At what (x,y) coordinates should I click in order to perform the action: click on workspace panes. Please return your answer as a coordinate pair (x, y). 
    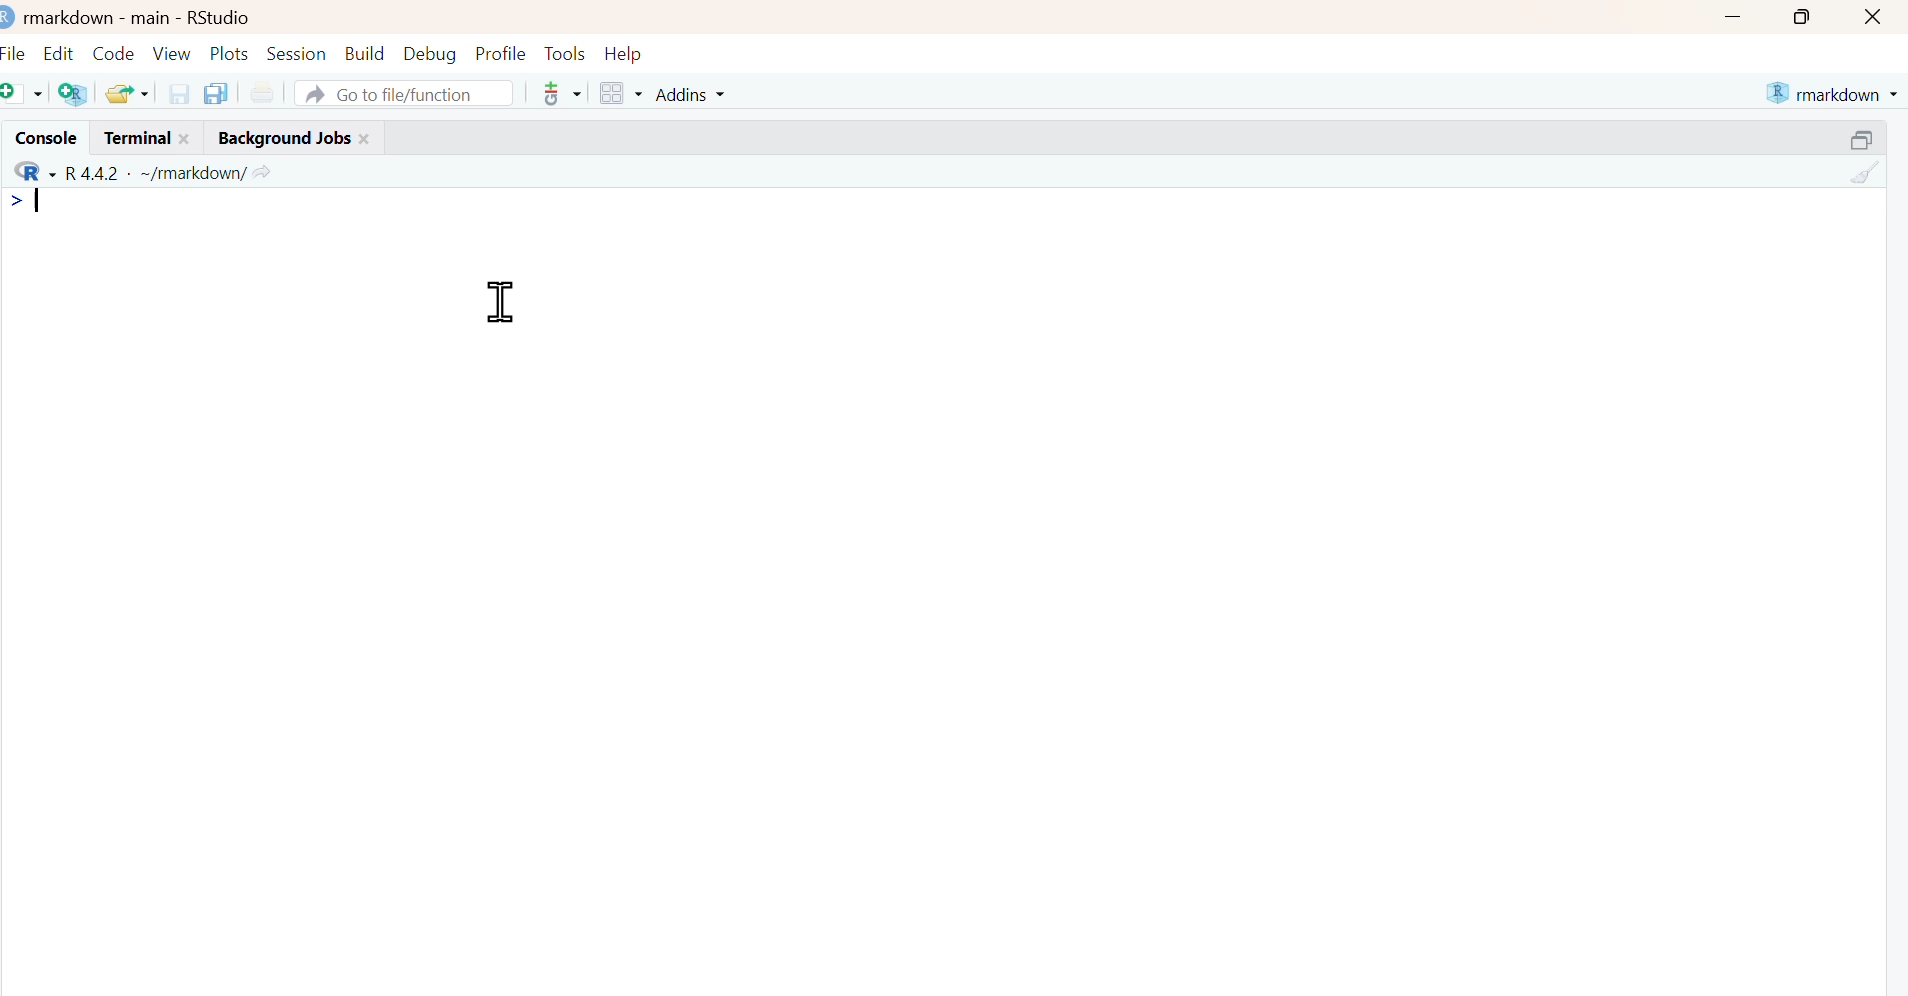
    Looking at the image, I should click on (621, 94).